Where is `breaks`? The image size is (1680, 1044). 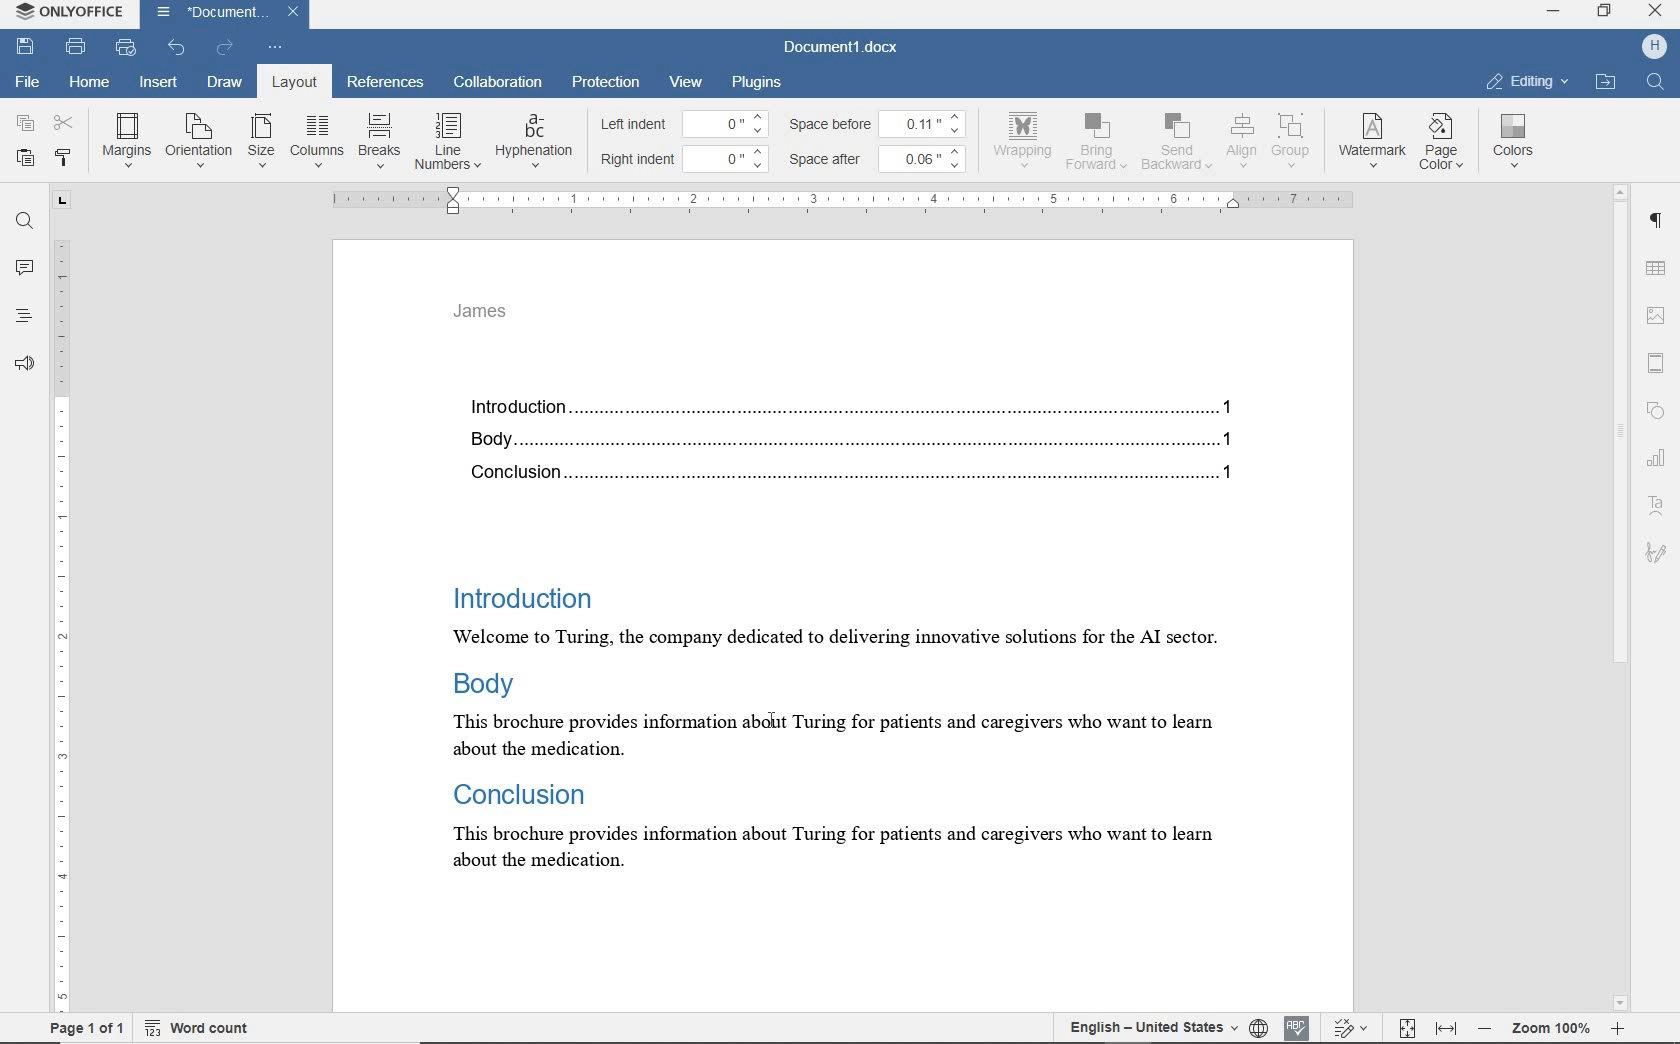
breaks is located at coordinates (377, 141).